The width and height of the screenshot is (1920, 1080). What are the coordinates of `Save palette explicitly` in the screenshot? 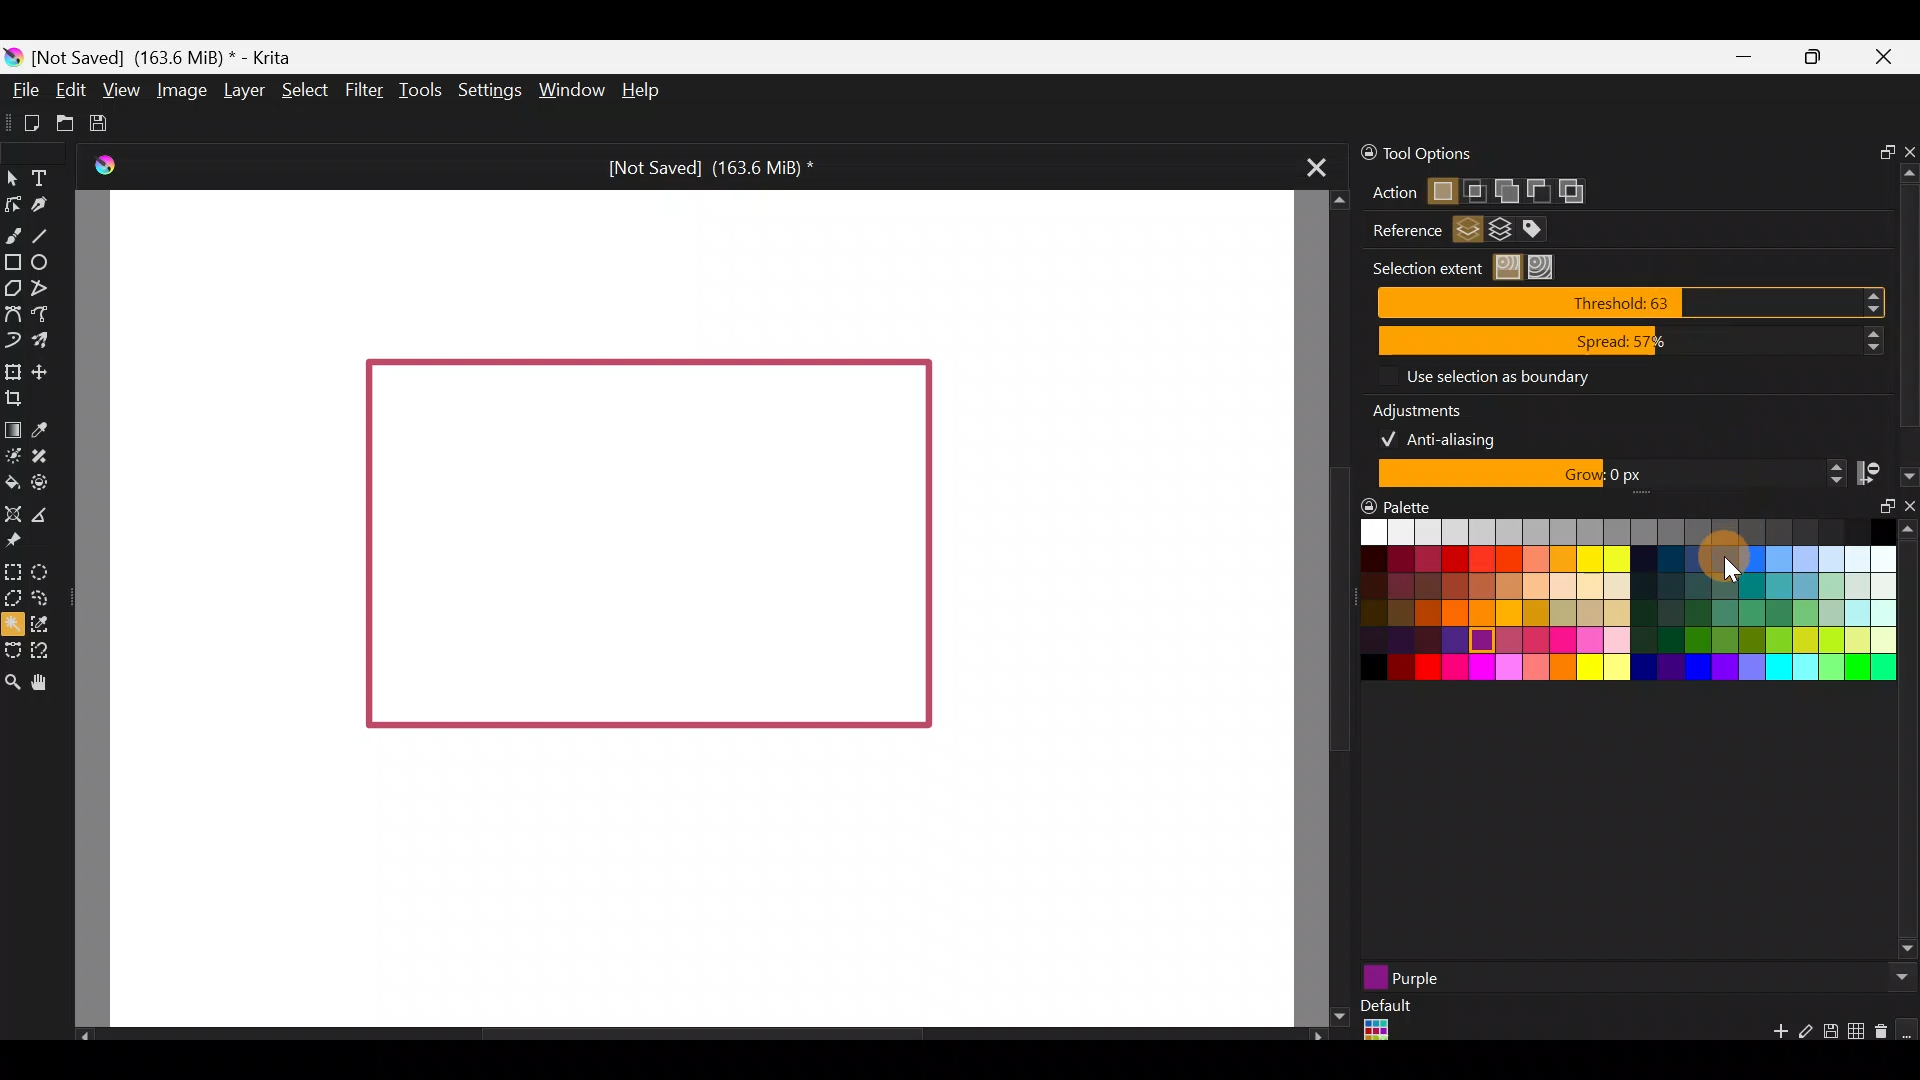 It's located at (1829, 1032).